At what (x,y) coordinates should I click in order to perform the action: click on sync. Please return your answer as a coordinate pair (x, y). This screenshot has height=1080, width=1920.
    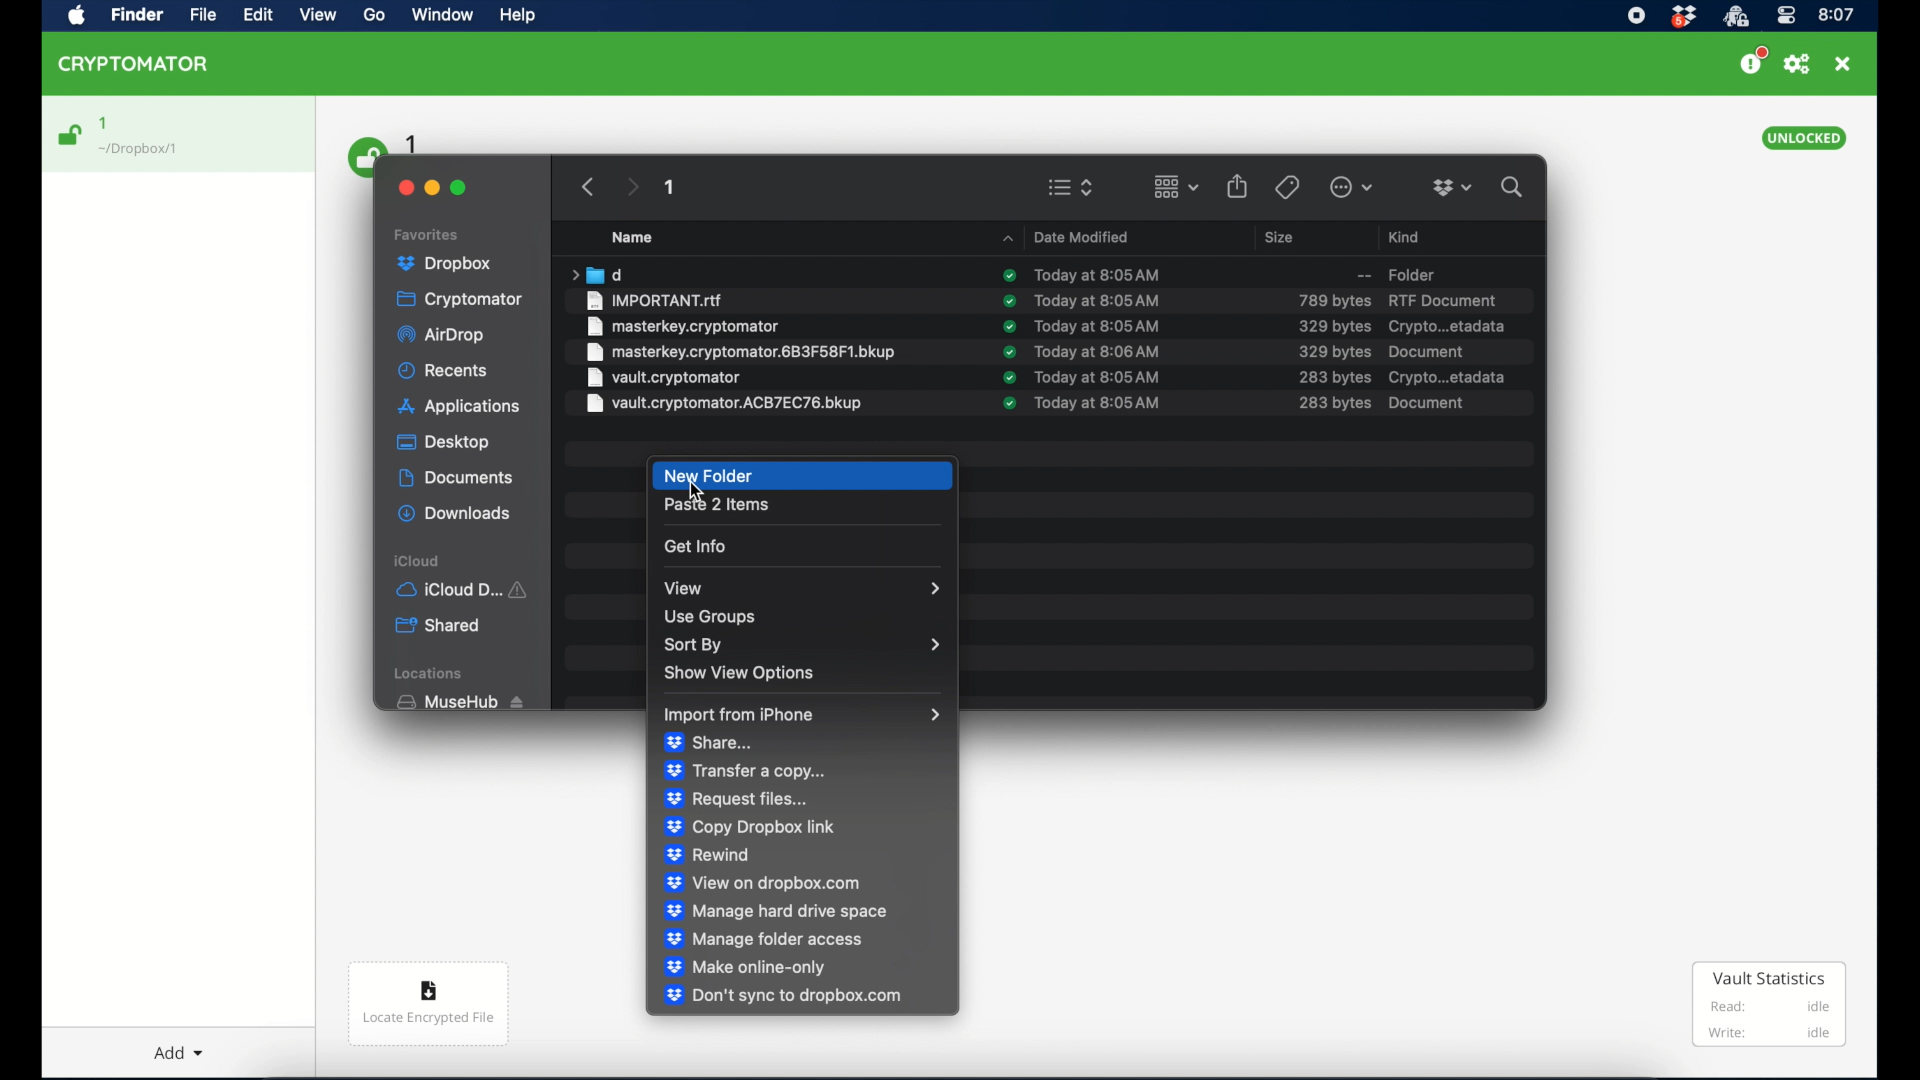
    Looking at the image, I should click on (1009, 276).